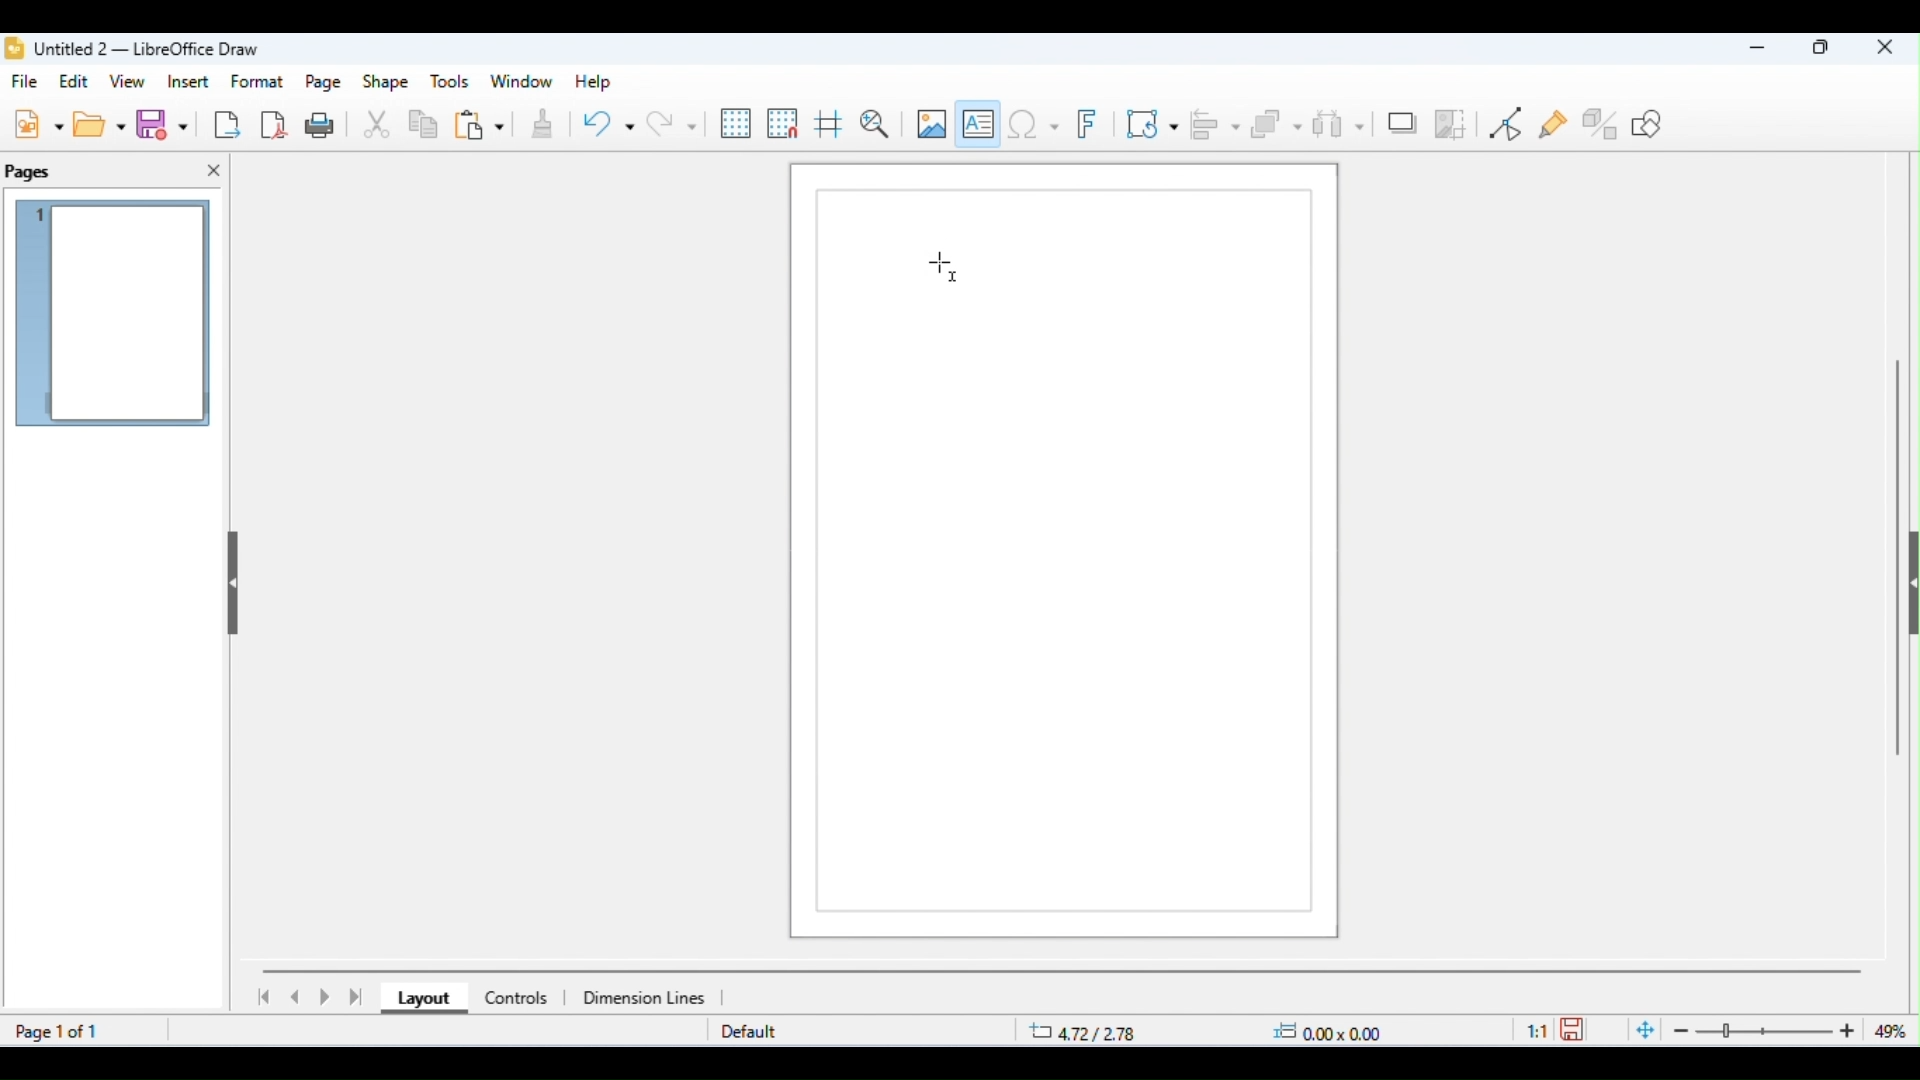 This screenshot has height=1080, width=1920. What do you see at coordinates (77, 81) in the screenshot?
I see `edit` at bounding box center [77, 81].